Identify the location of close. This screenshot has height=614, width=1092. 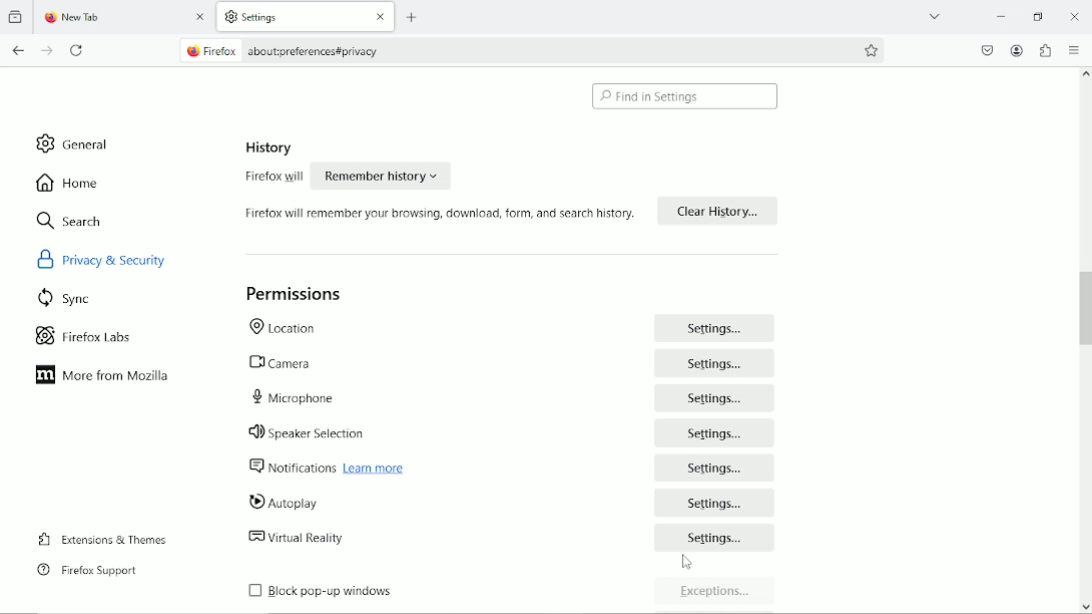
(202, 19).